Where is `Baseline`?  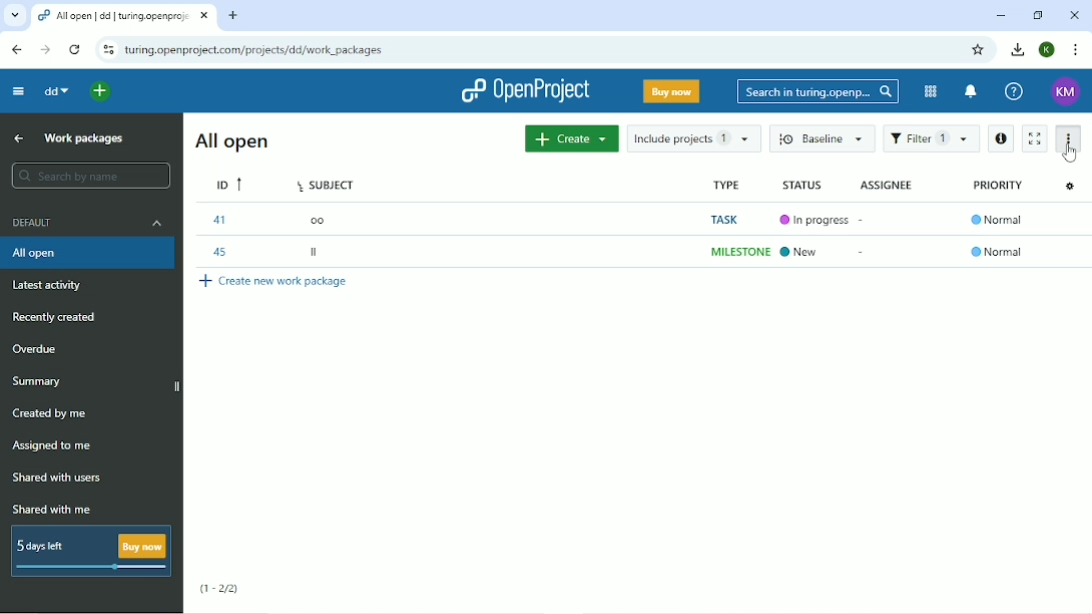 Baseline is located at coordinates (818, 138).